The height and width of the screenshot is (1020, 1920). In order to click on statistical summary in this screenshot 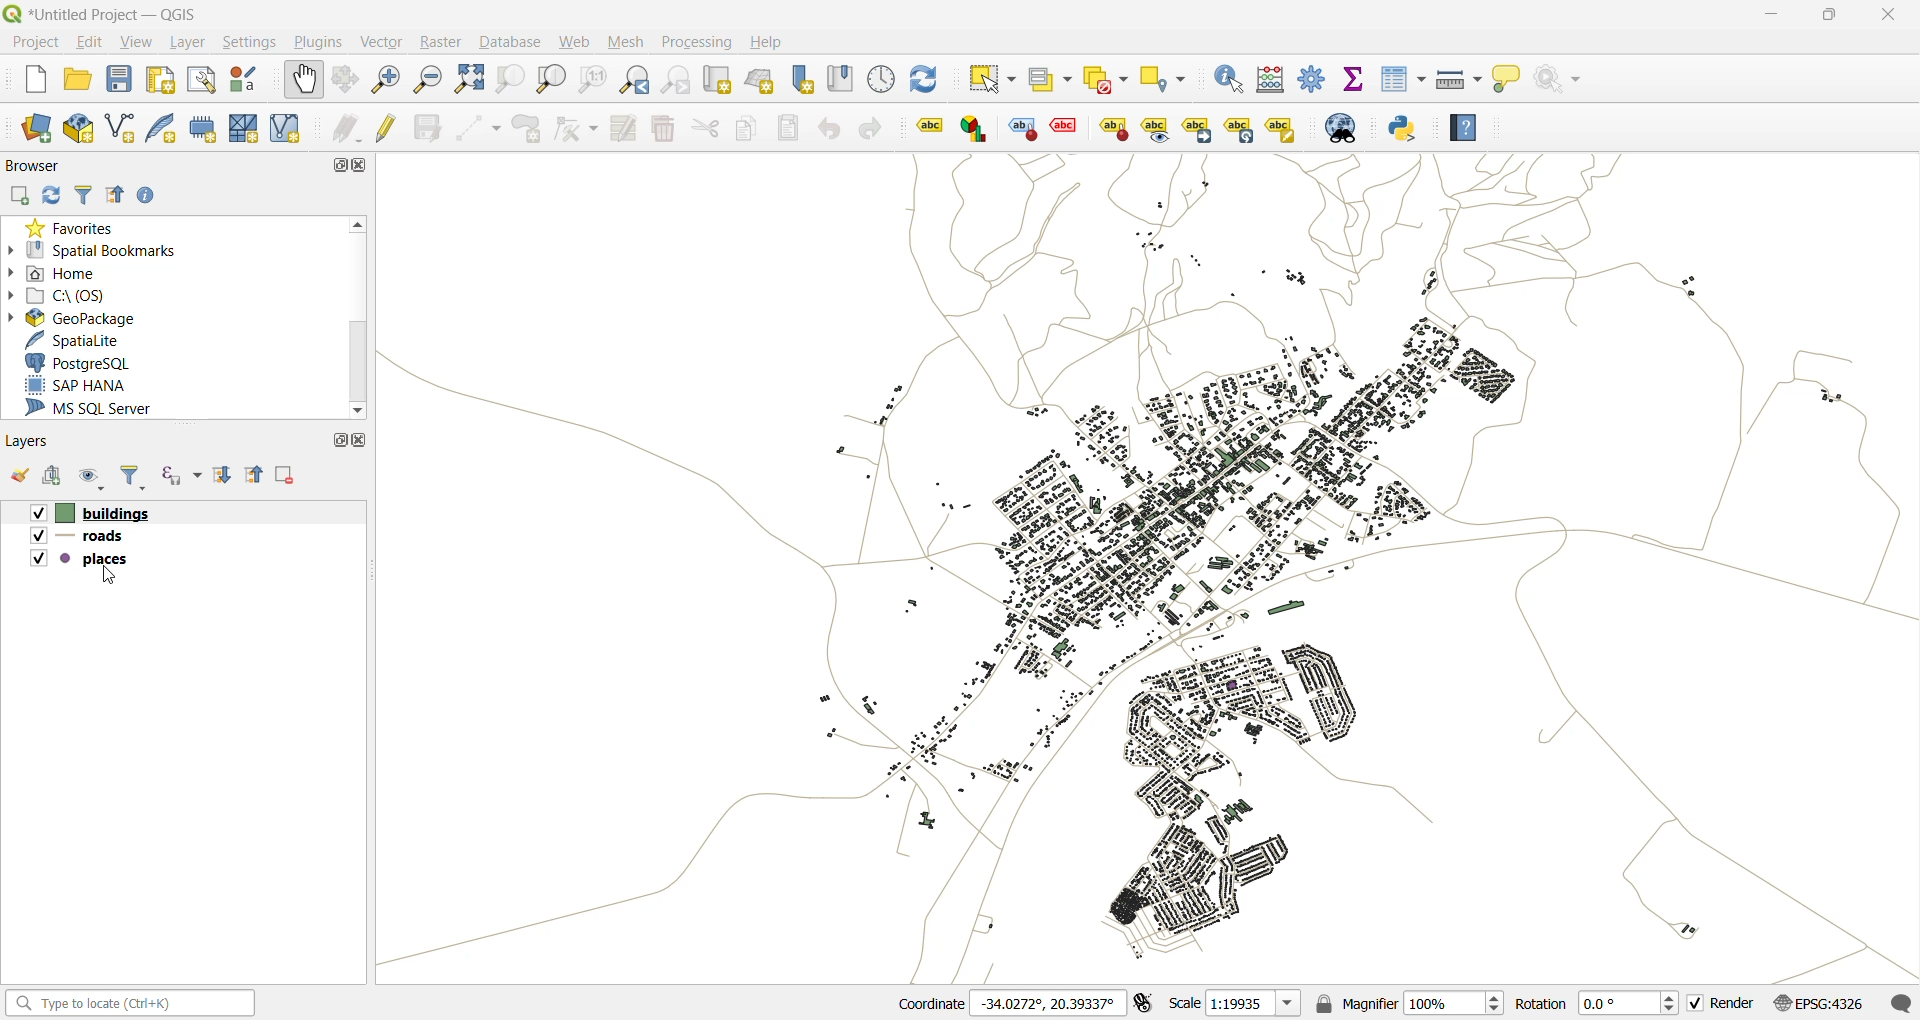, I will do `click(1353, 80)`.